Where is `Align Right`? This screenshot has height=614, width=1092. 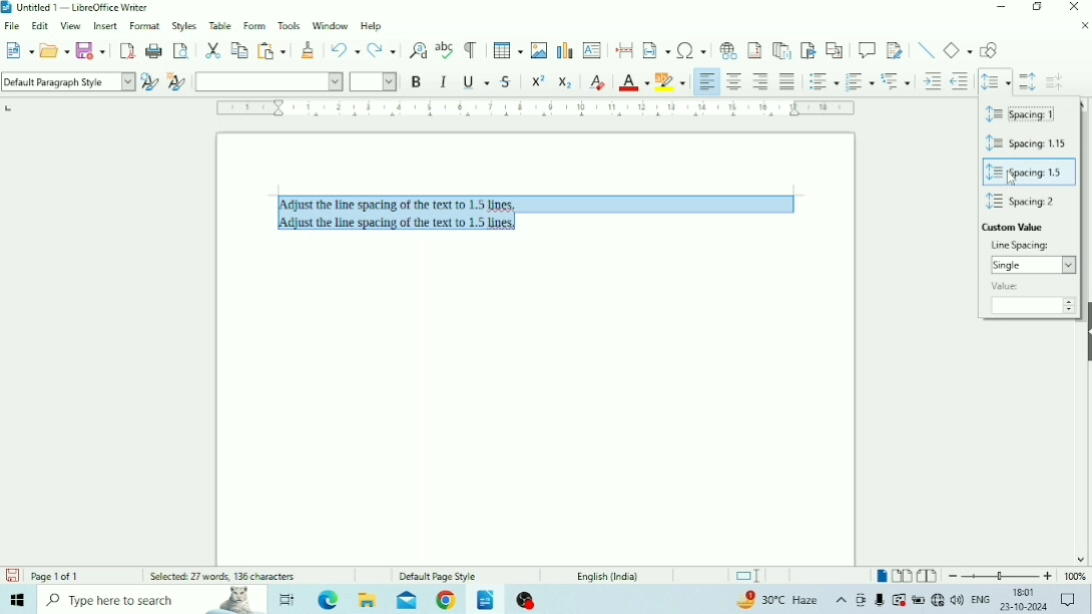
Align Right is located at coordinates (759, 82).